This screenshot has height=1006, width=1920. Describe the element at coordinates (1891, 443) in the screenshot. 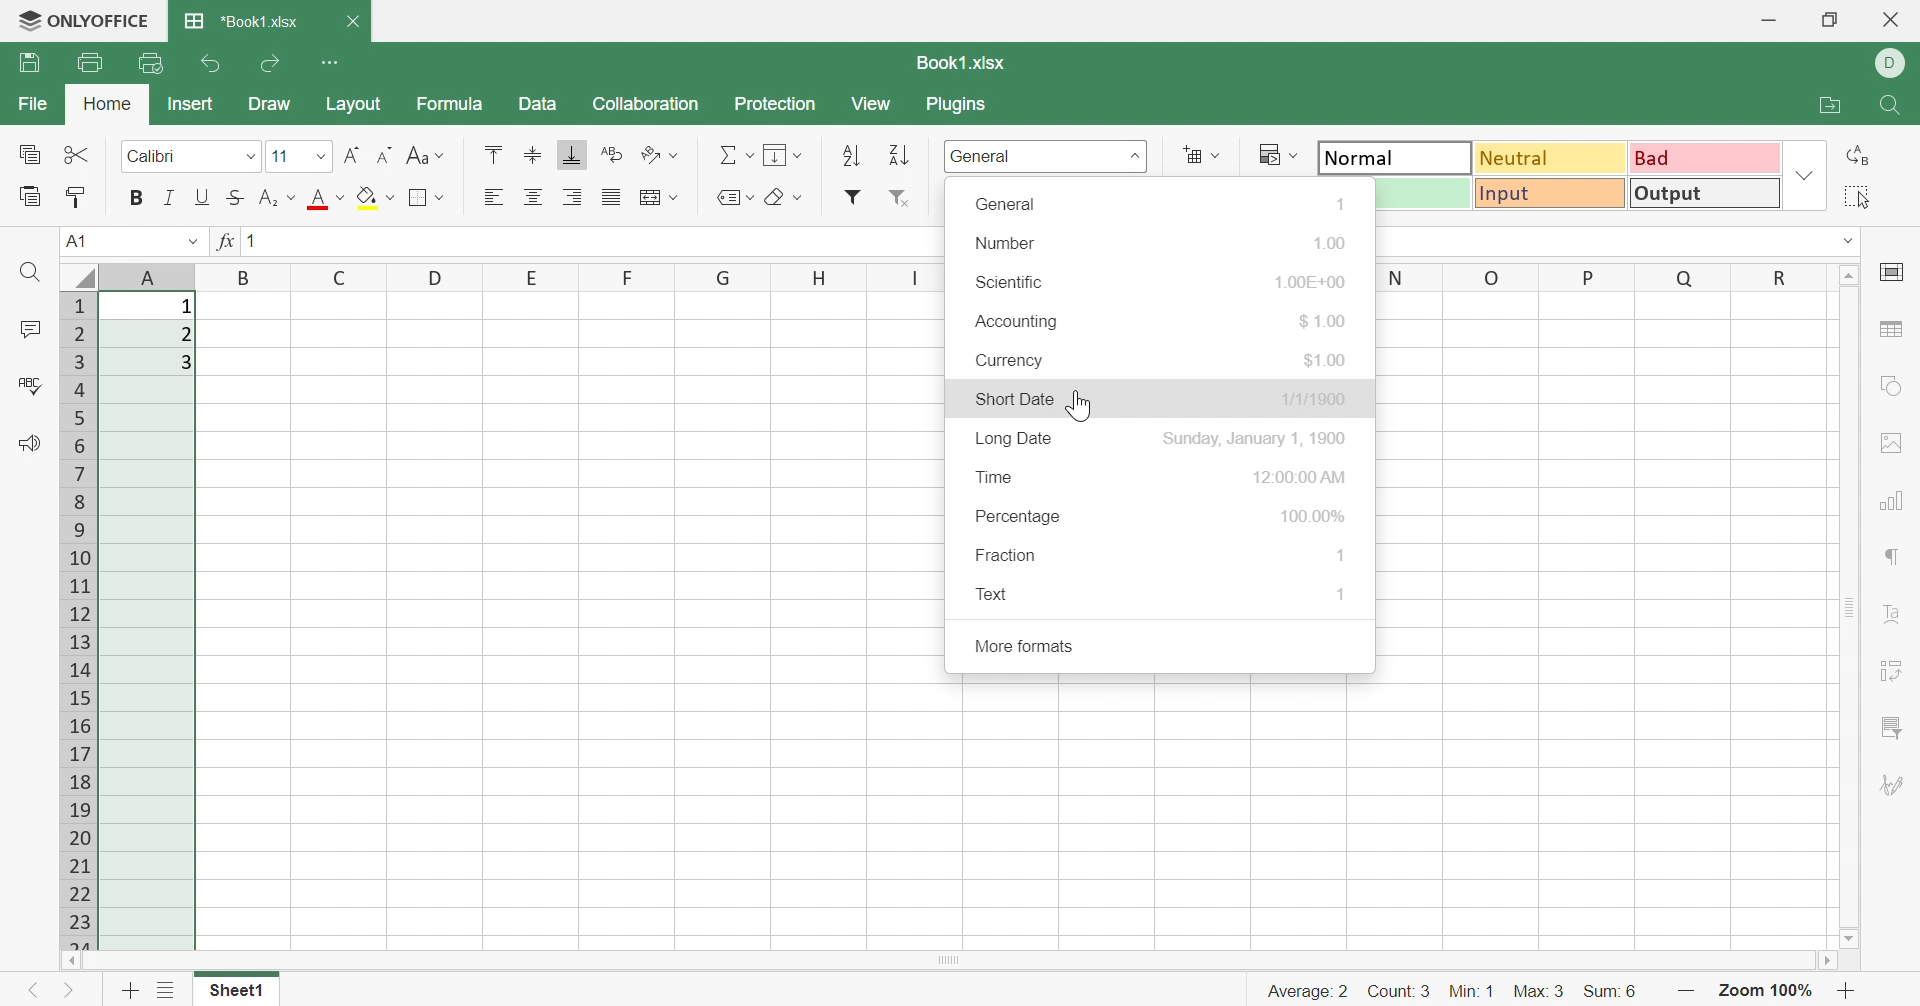

I see `Image settings` at that location.